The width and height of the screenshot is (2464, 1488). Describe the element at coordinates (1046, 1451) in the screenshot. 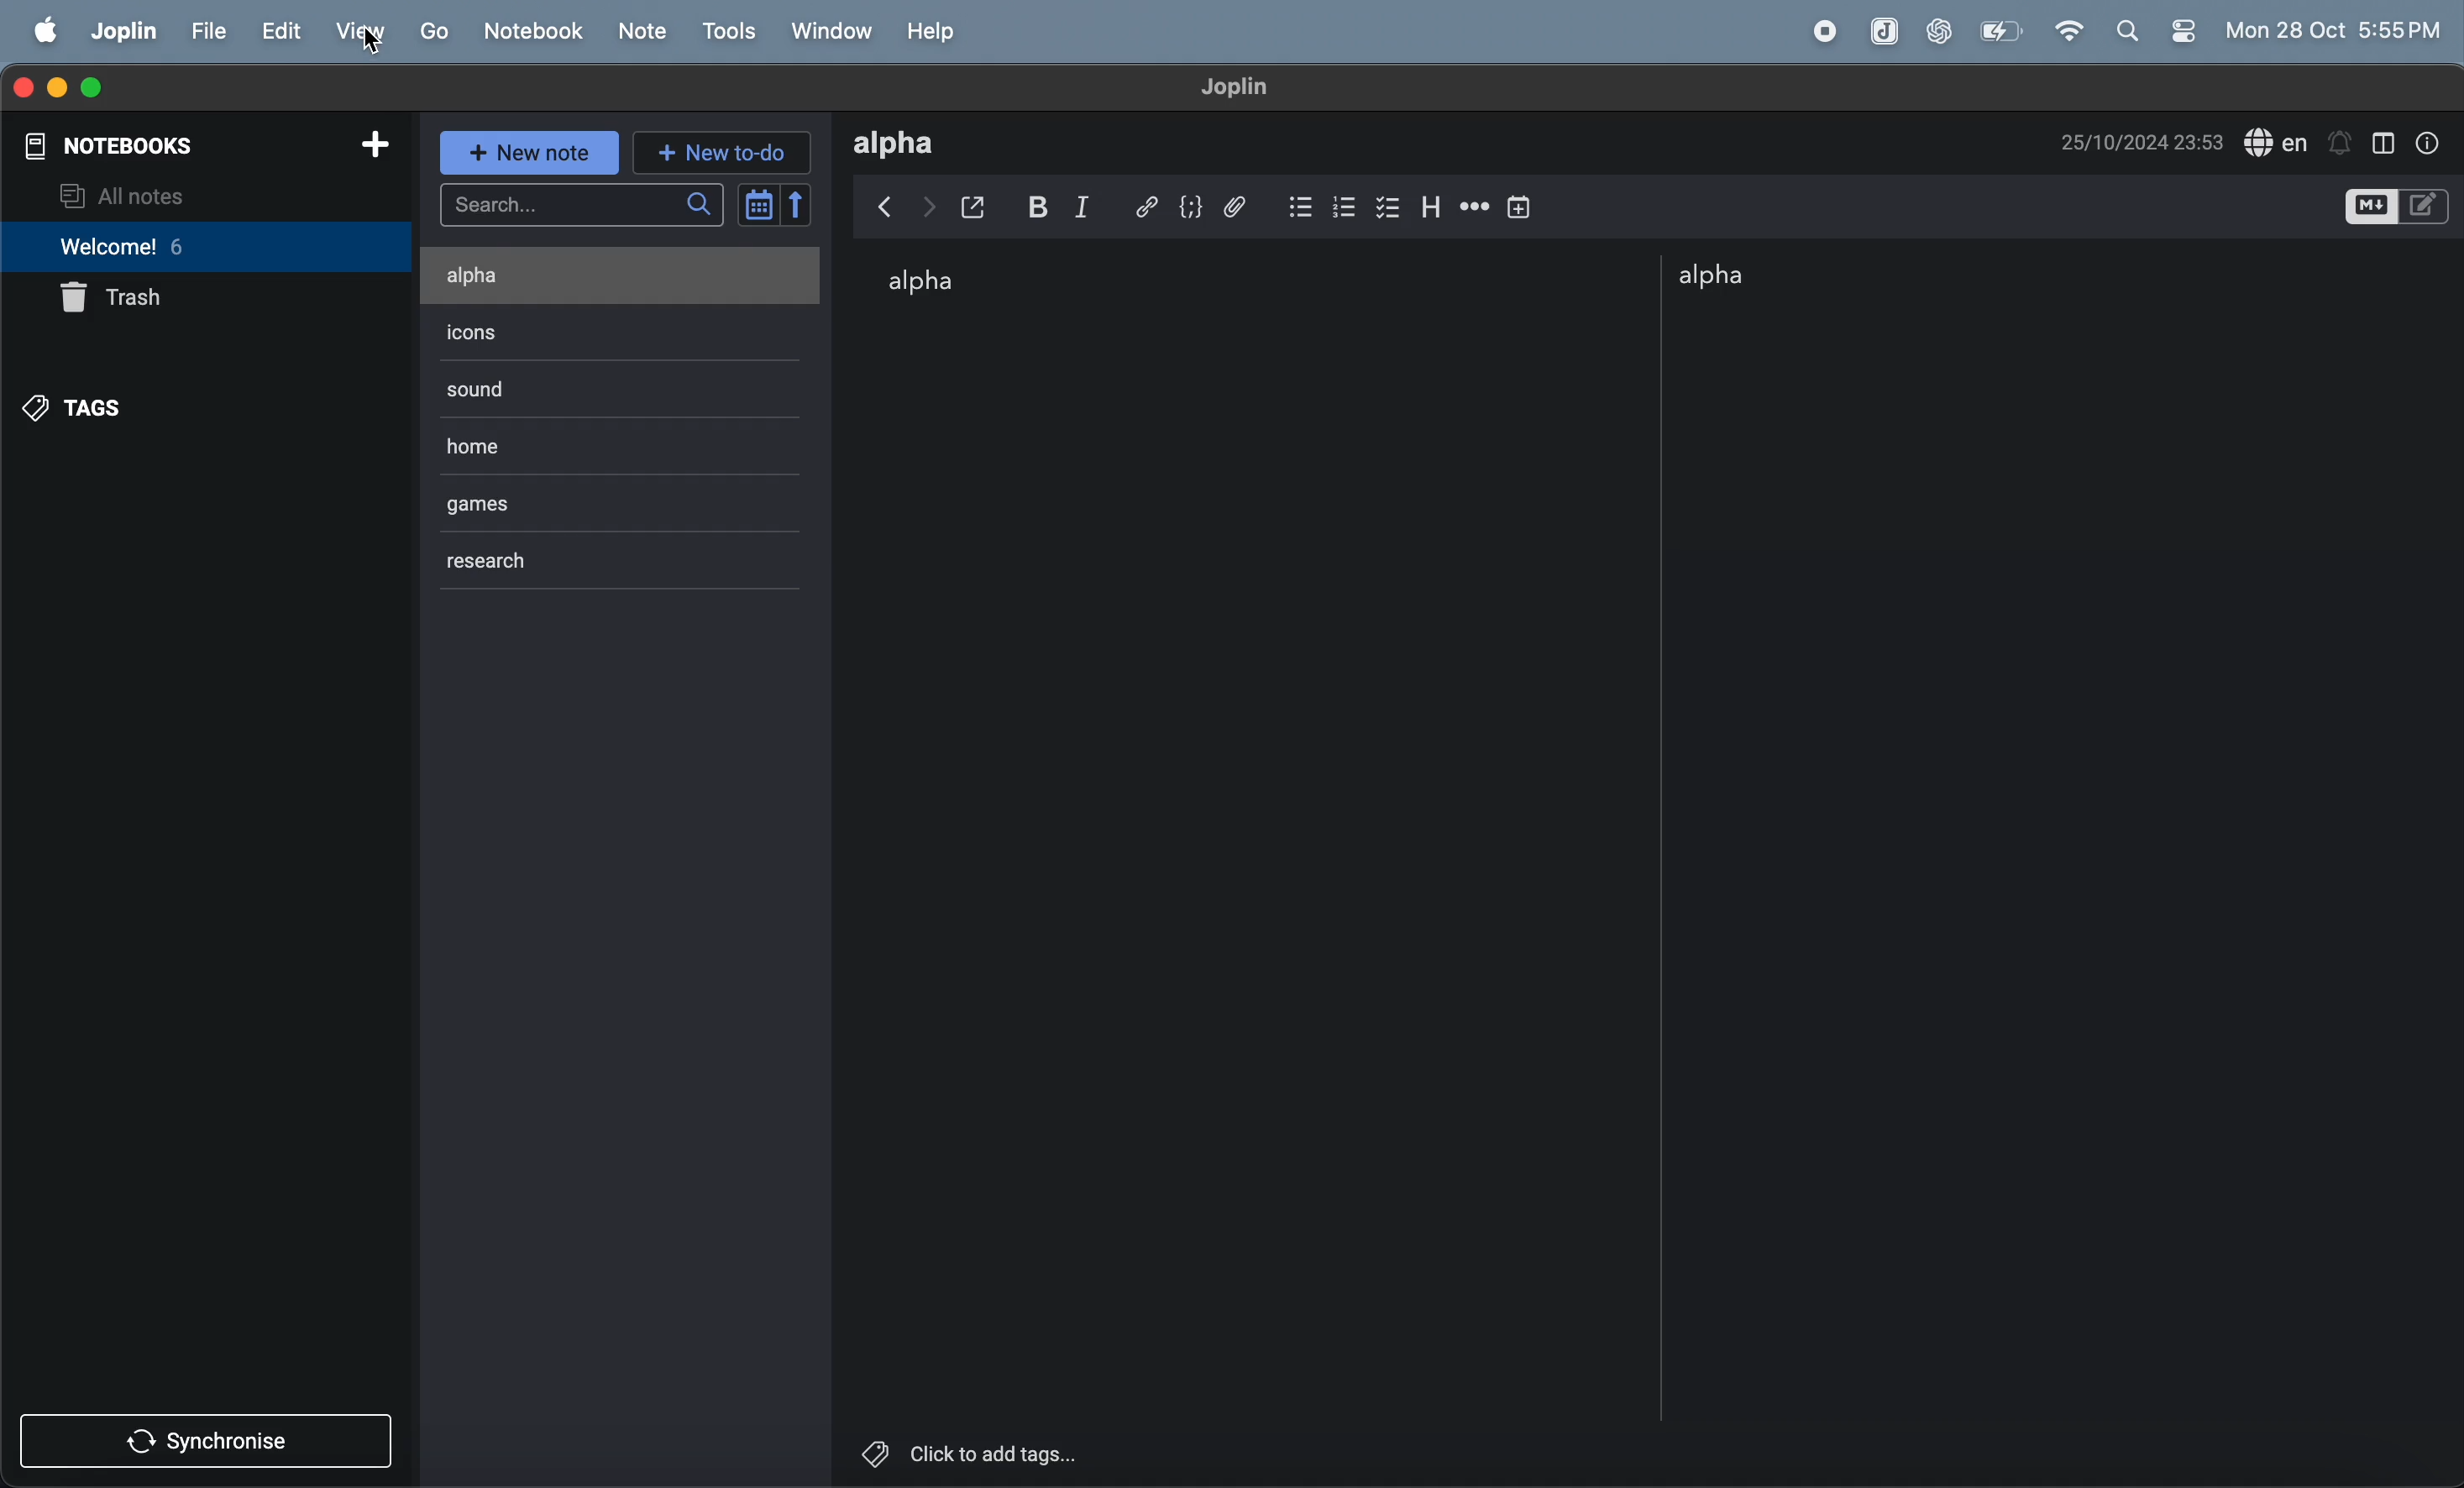

I see `click to add tags` at that location.